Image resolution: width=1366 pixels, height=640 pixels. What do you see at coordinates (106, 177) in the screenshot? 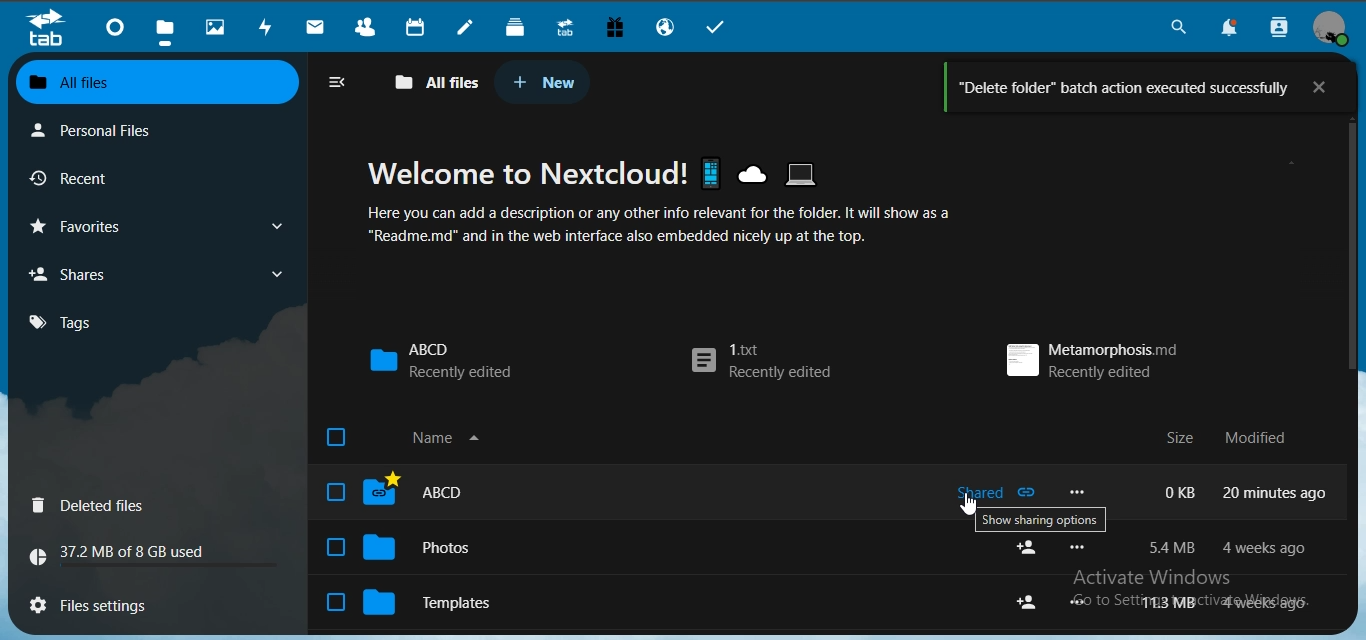
I see `recent` at bounding box center [106, 177].